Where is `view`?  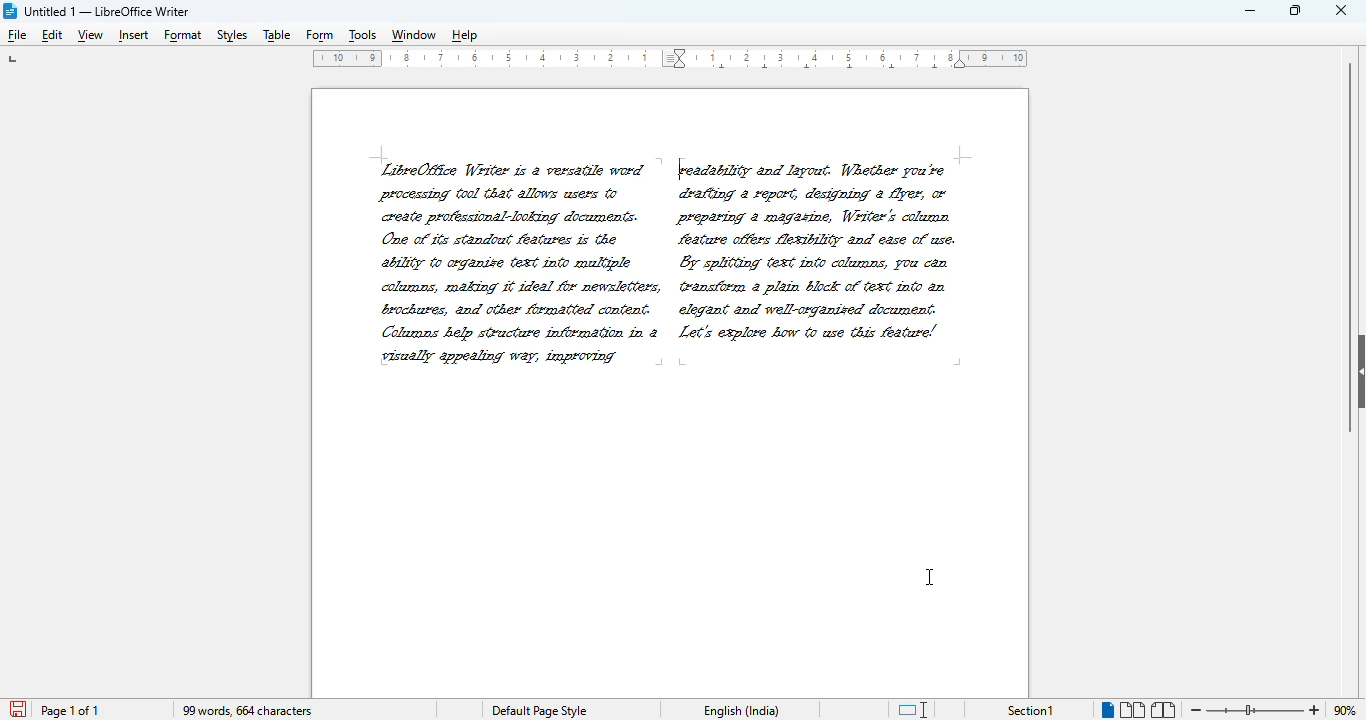
view is located at coordinates (90, 36).